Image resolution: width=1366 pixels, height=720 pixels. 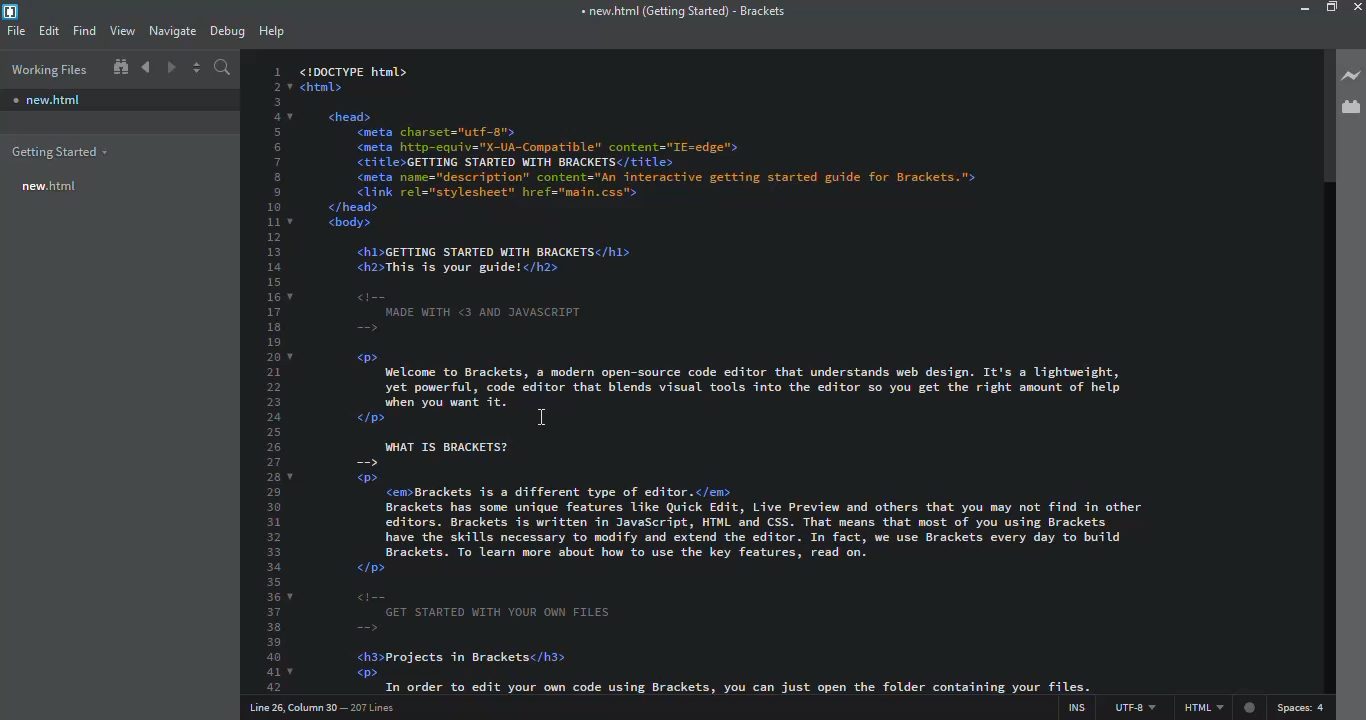 I want to click on split editor, so click(x=196, y=68).